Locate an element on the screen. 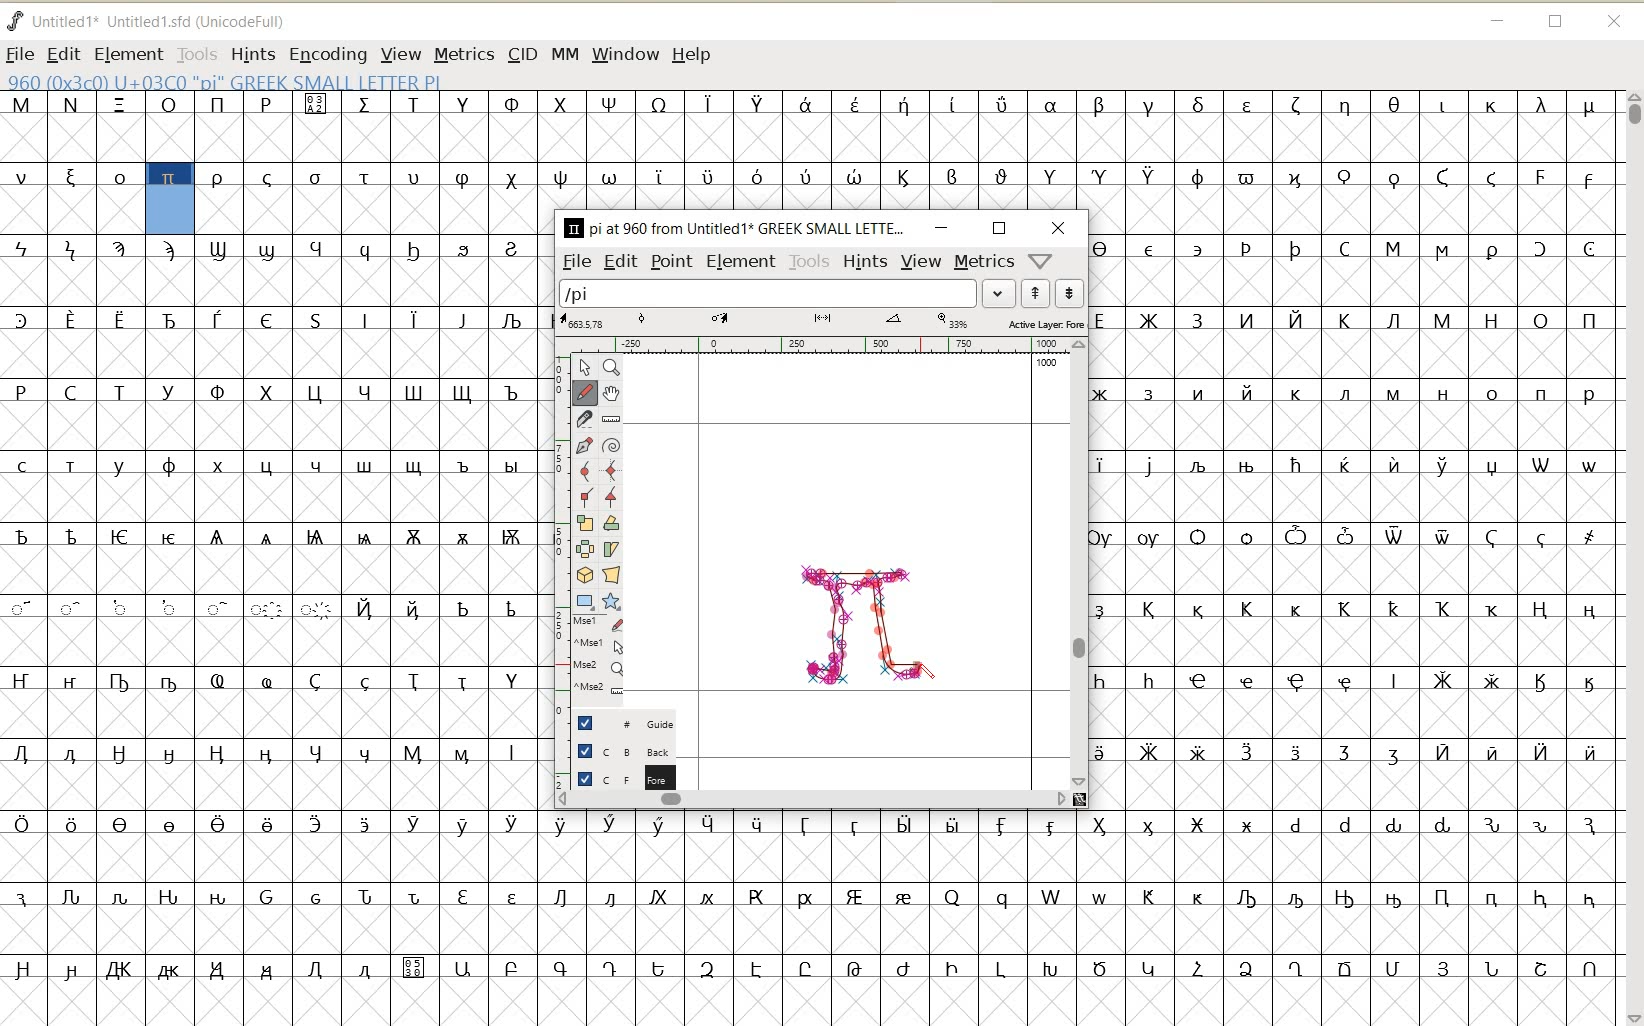 This screenshot has height=1026, width=1644. SCROLLBAR is located at coordinates (813, 802).